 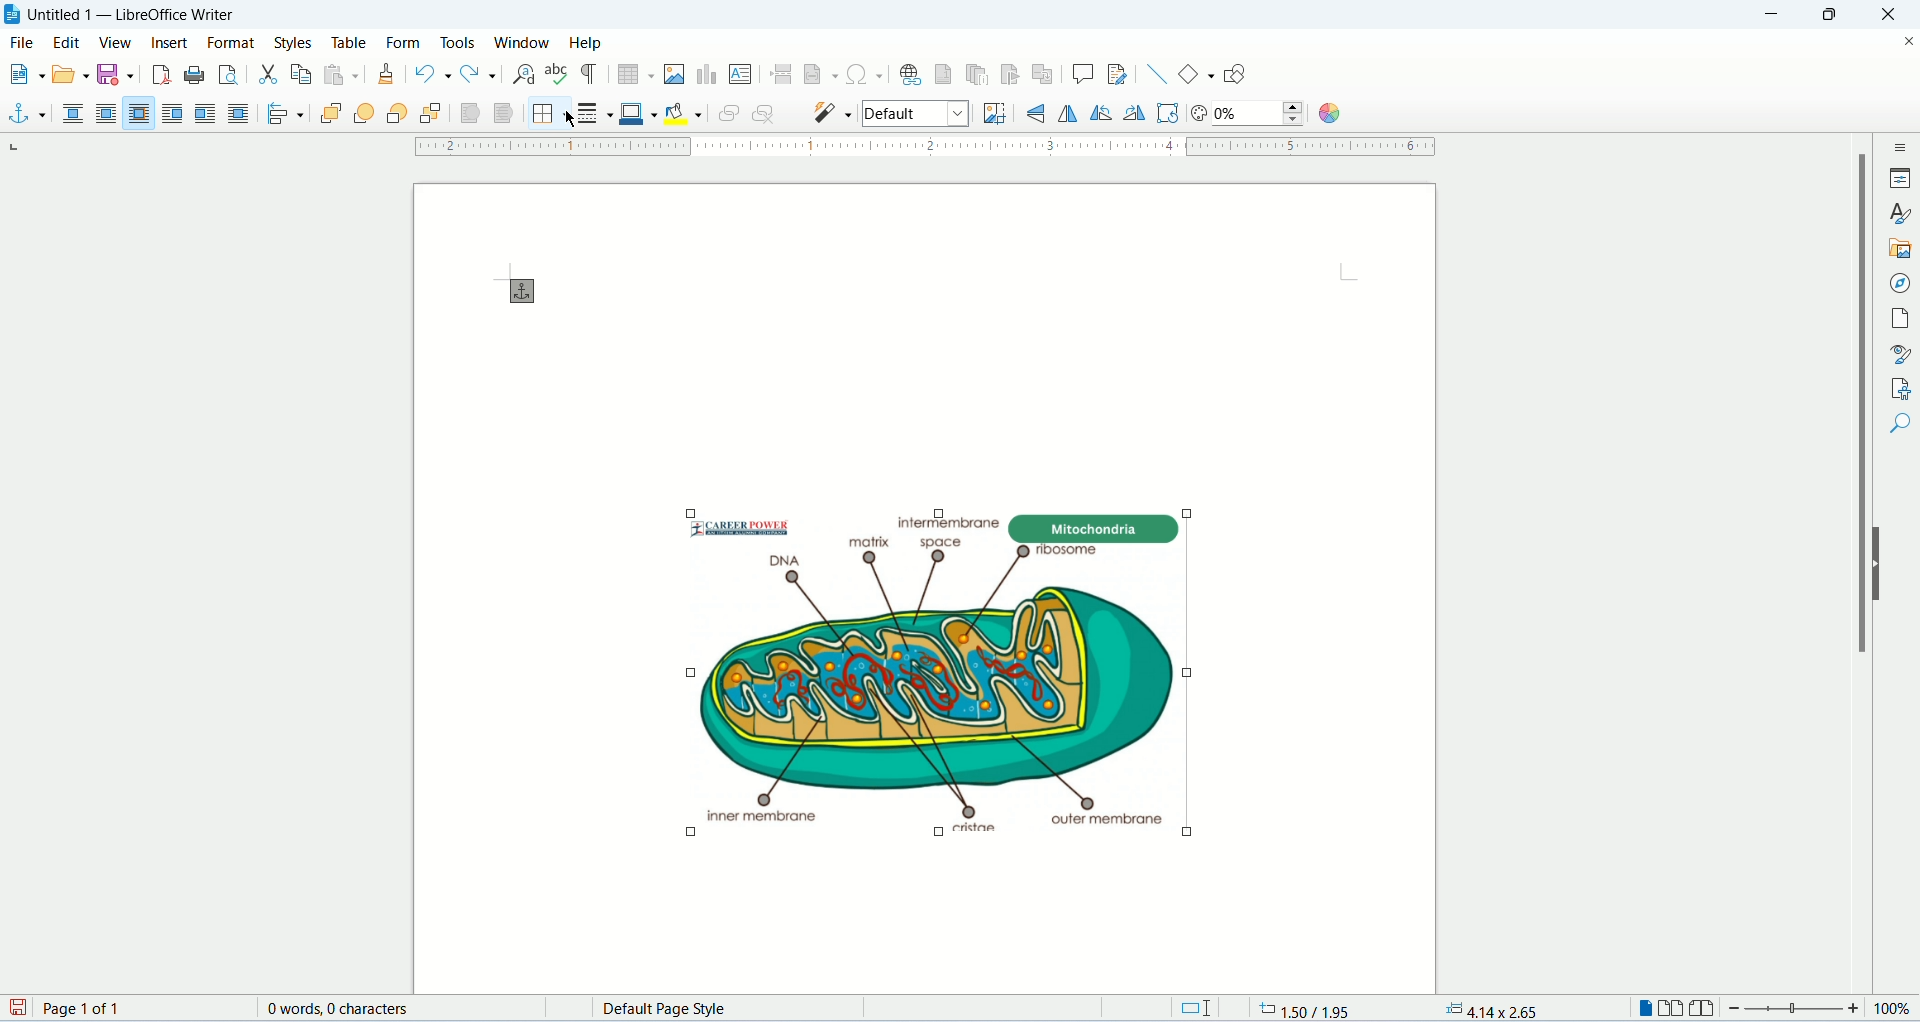 I want to click on styles, so click(x=1900, y=213).